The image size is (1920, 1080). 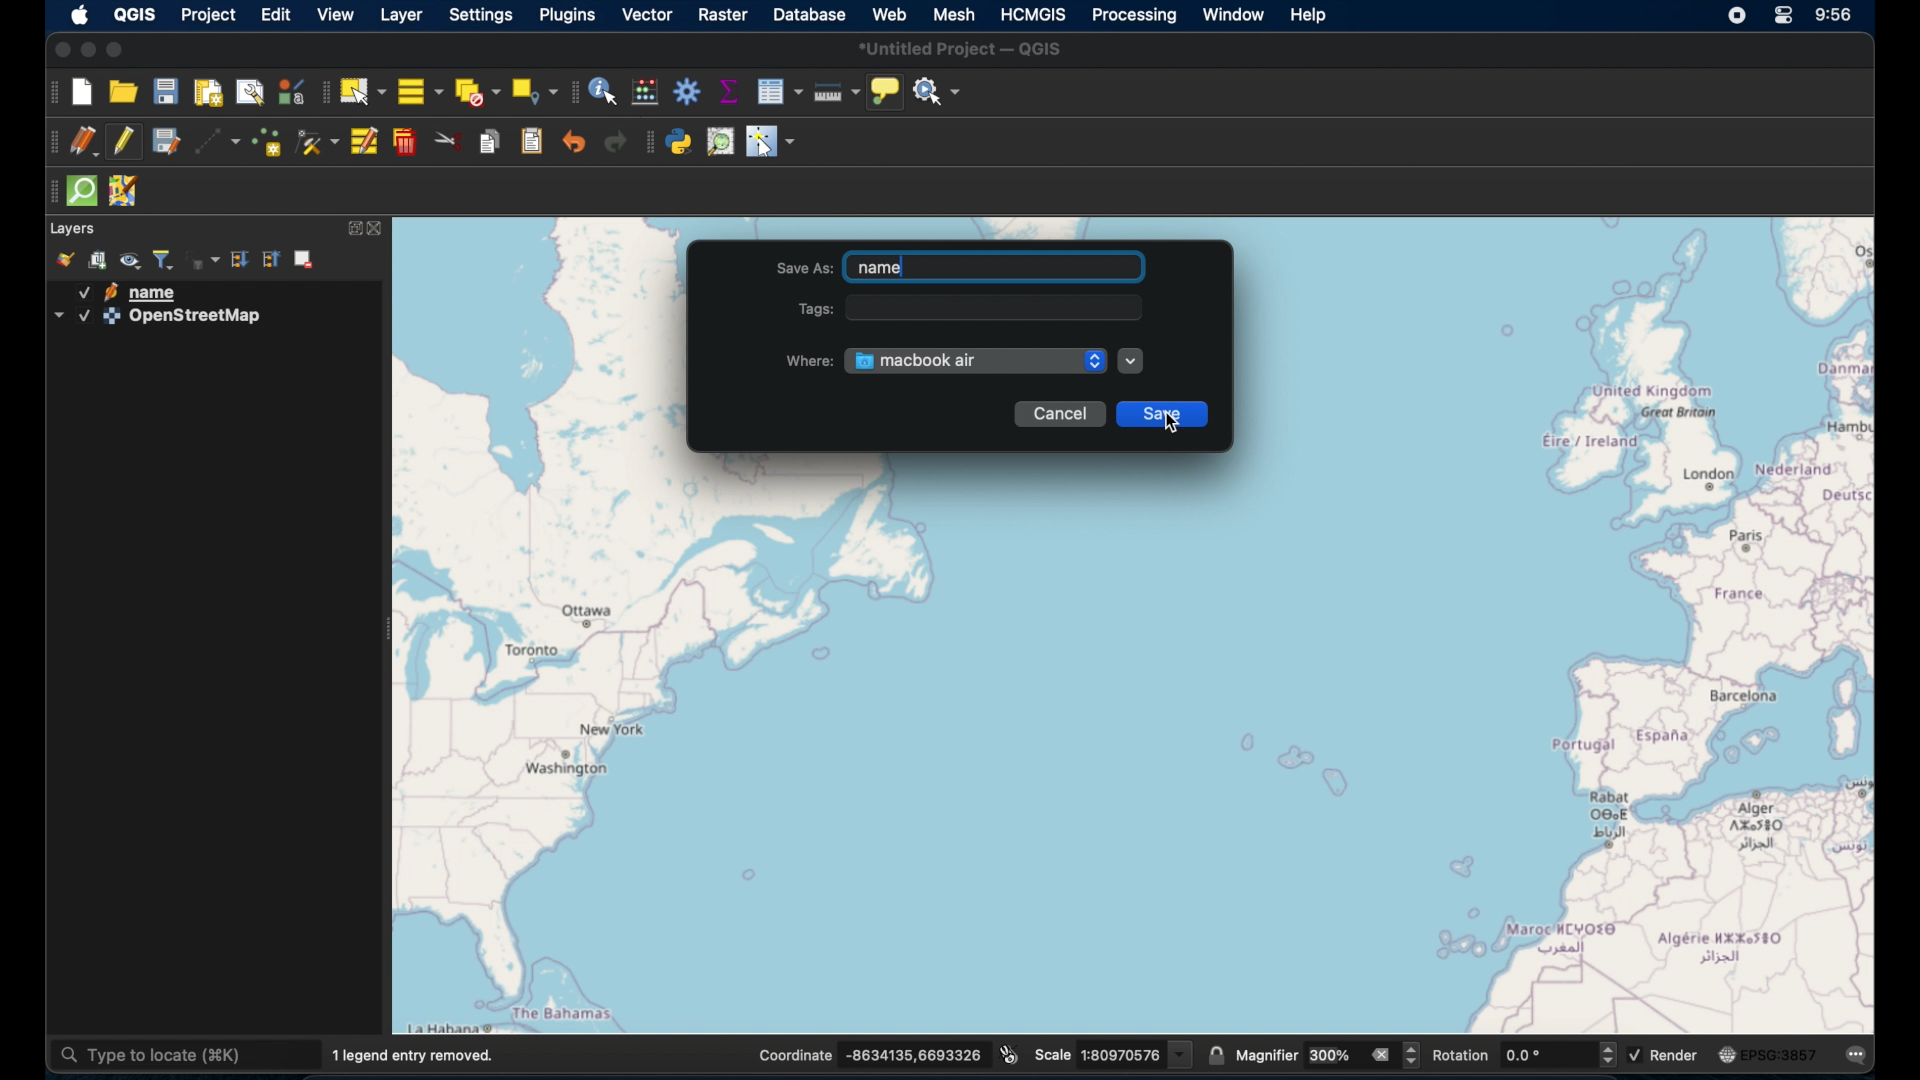 I want to click on cursor, so click(x=1175, y=423).